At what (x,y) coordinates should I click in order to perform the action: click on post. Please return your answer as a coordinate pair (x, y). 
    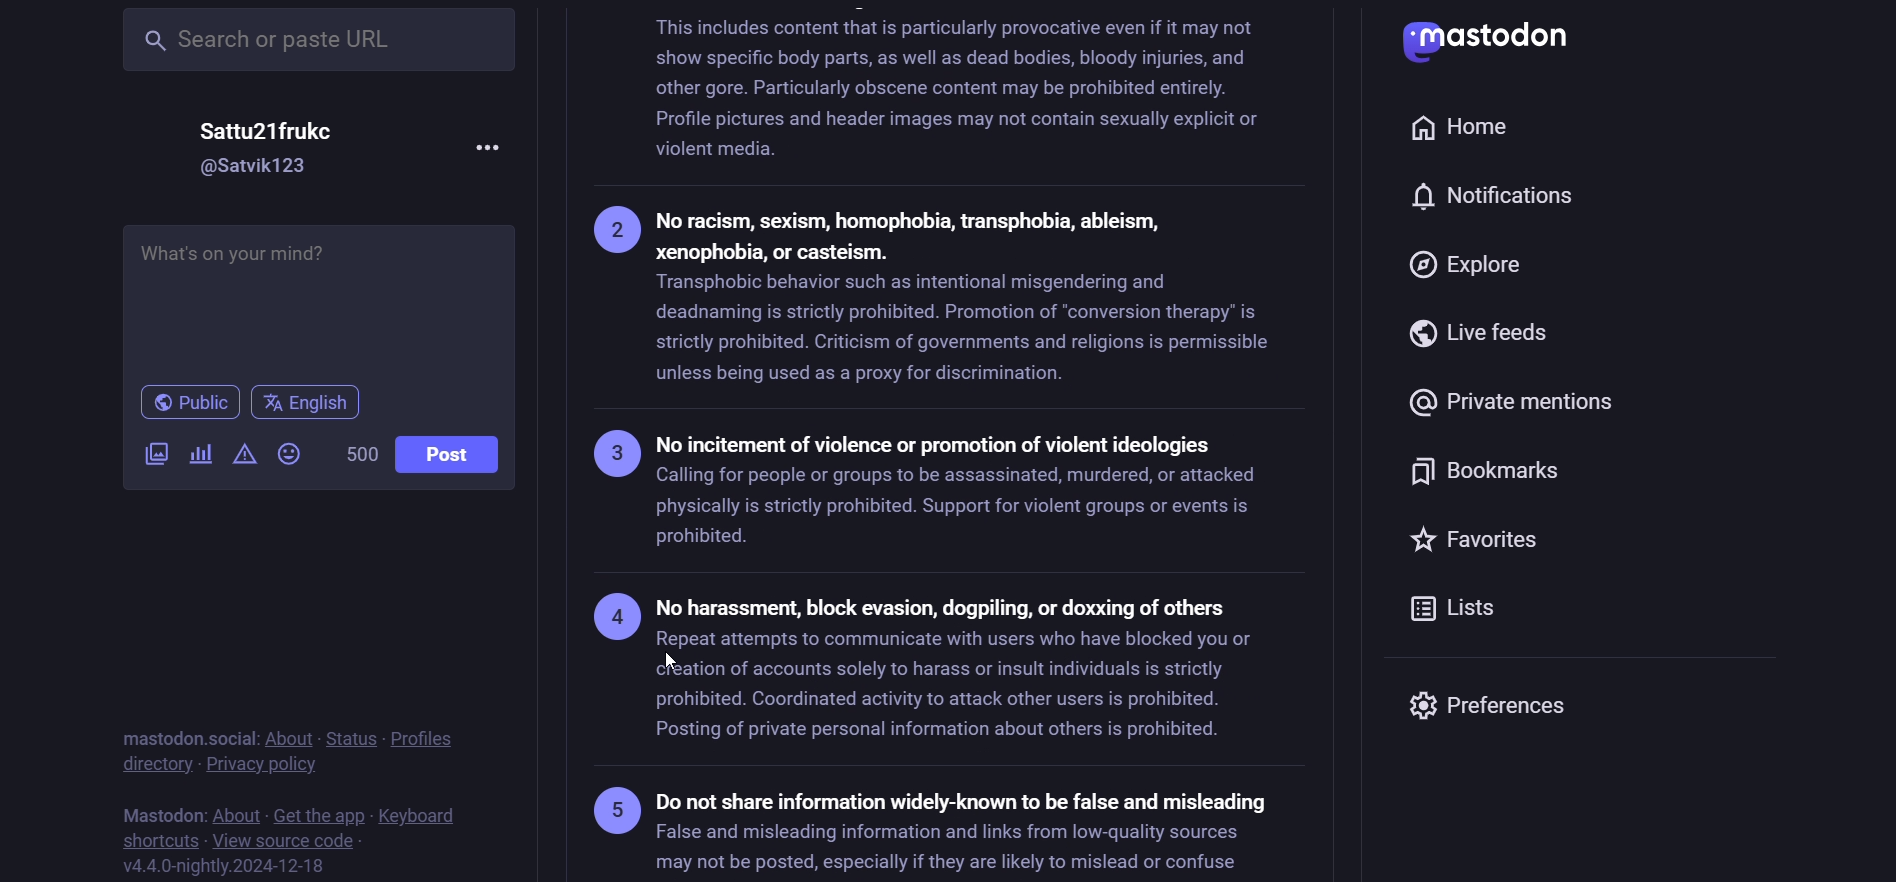
    Looking at the image, I should click on (456, 454).